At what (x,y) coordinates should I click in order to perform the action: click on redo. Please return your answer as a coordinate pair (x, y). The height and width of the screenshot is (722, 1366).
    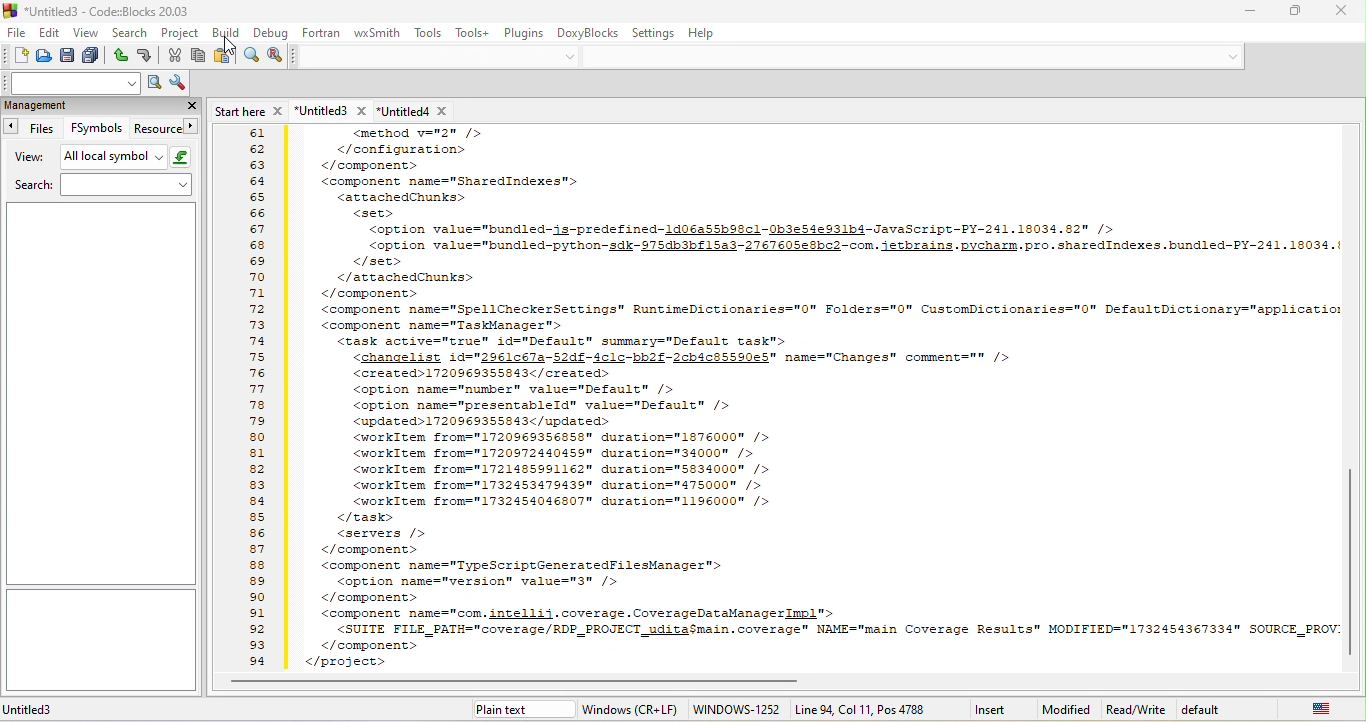
    Looking at the image, I should click on (151, 55).